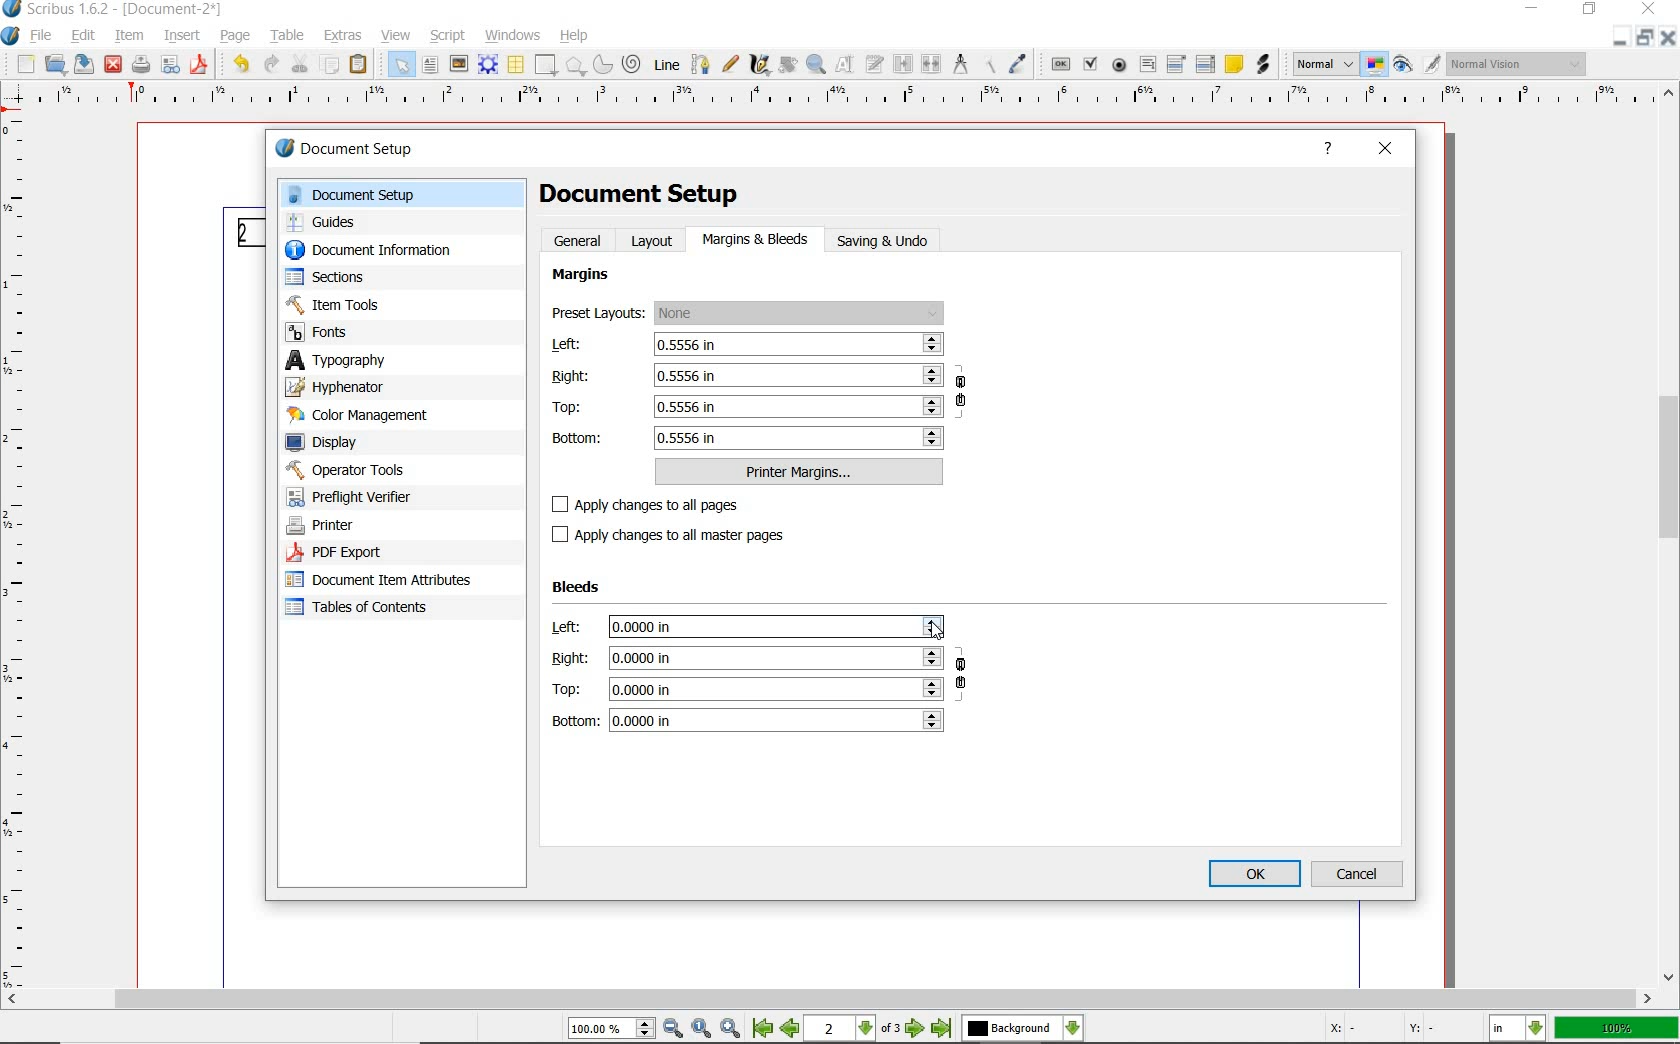 This screenshot has height=1044, width=1680. What do you see at coordinates (238, 64) in the screenshot?
I see `undo` at bounding box center [238, 64].